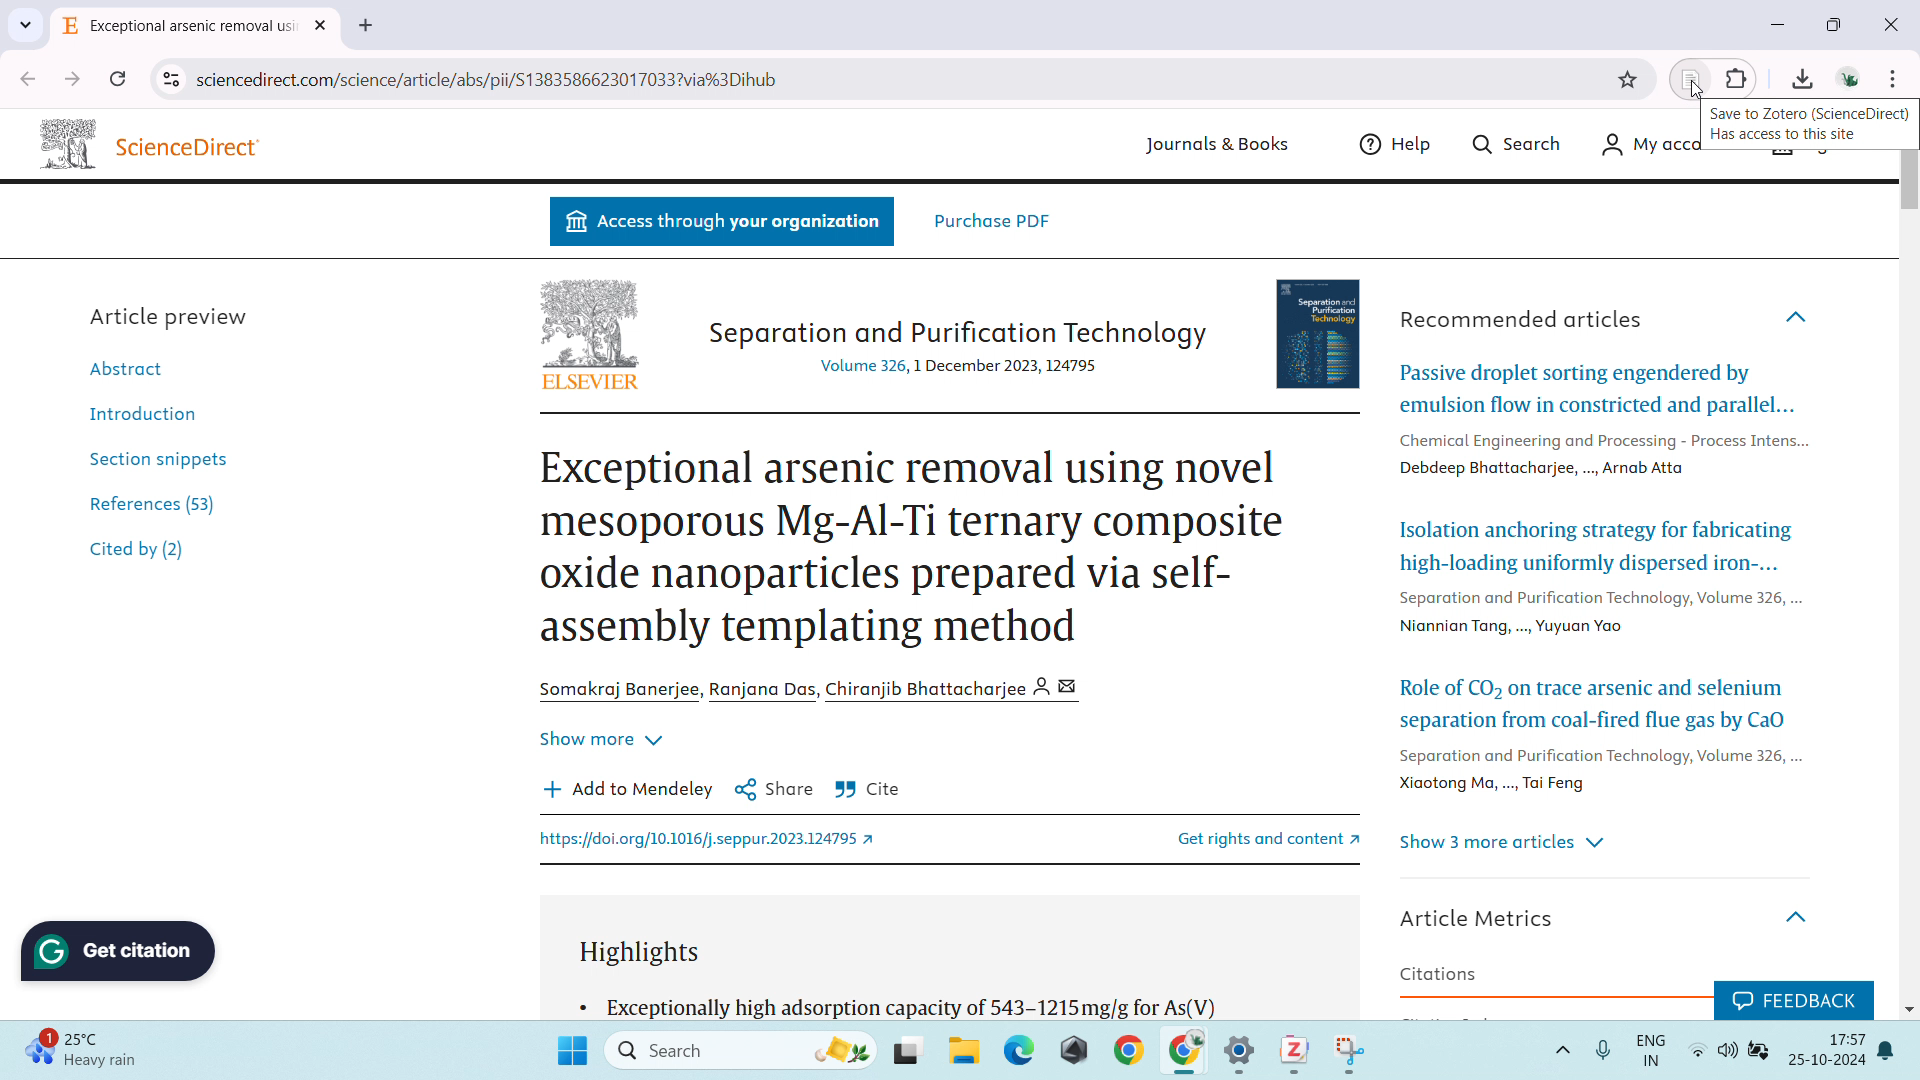 This screenshot has width=1920, height=1080. Describe the element at coordinates (72, 79) in the screenshot. I see `click to go forward, hold to see history` at that location.